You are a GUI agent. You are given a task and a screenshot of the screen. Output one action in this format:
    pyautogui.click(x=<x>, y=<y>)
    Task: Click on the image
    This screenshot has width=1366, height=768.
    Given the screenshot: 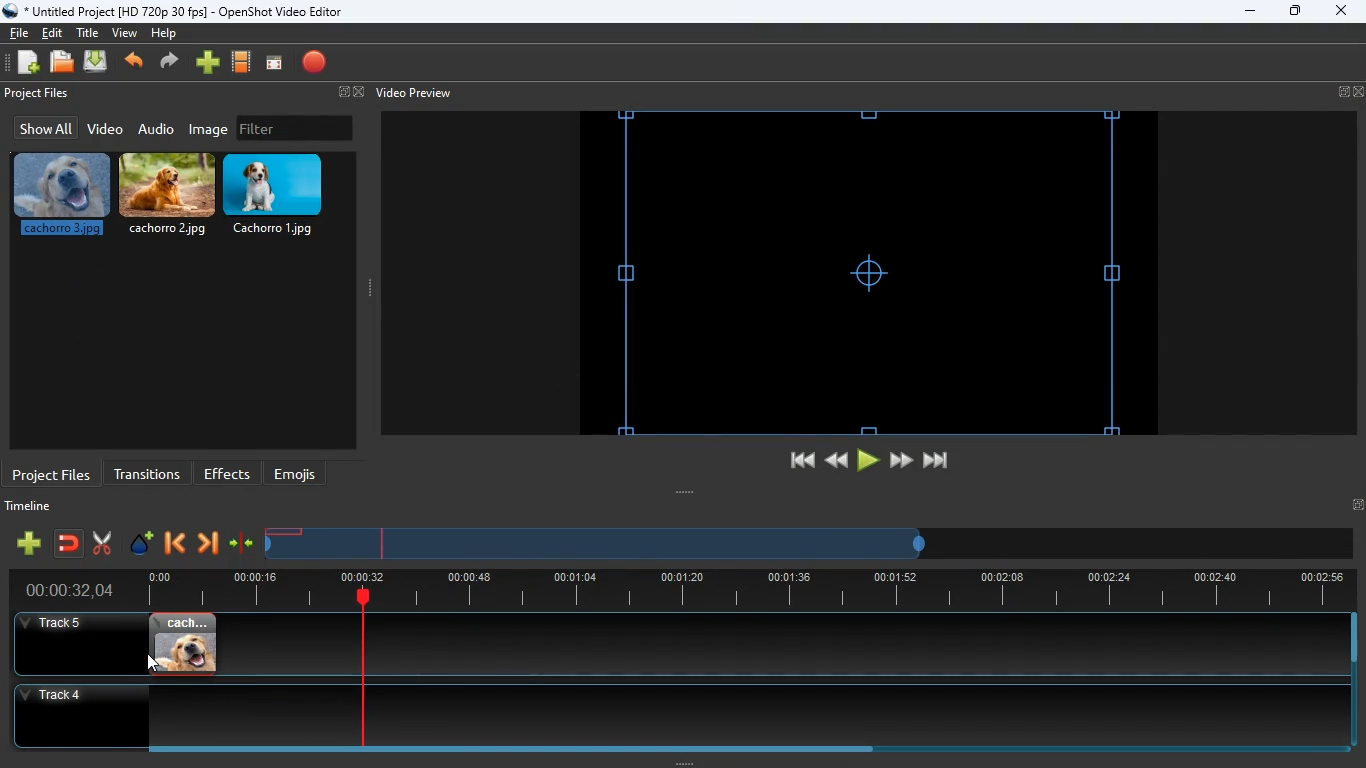 What is the action you would take?
    pyautogui.click(x=183, y=644)
    